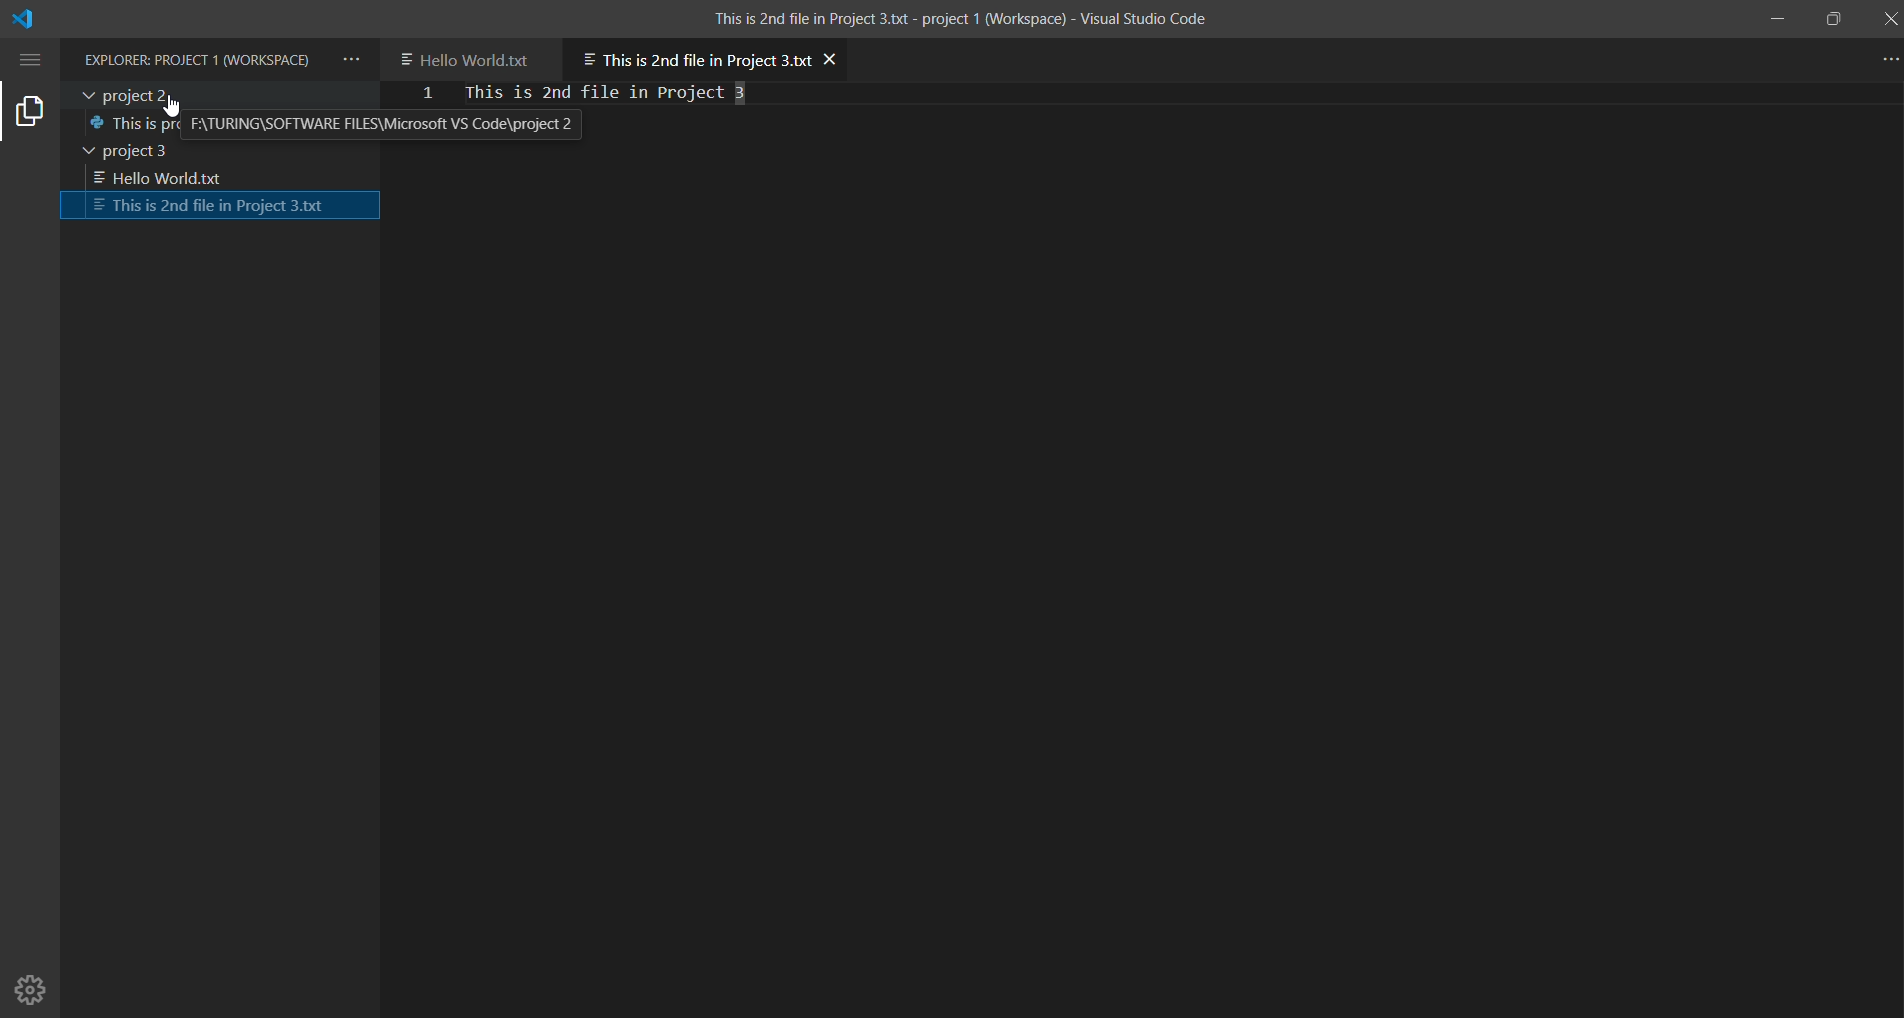 This screenshot has width=1904, height=1018. I want to click on another file in project, so click(474, 57).